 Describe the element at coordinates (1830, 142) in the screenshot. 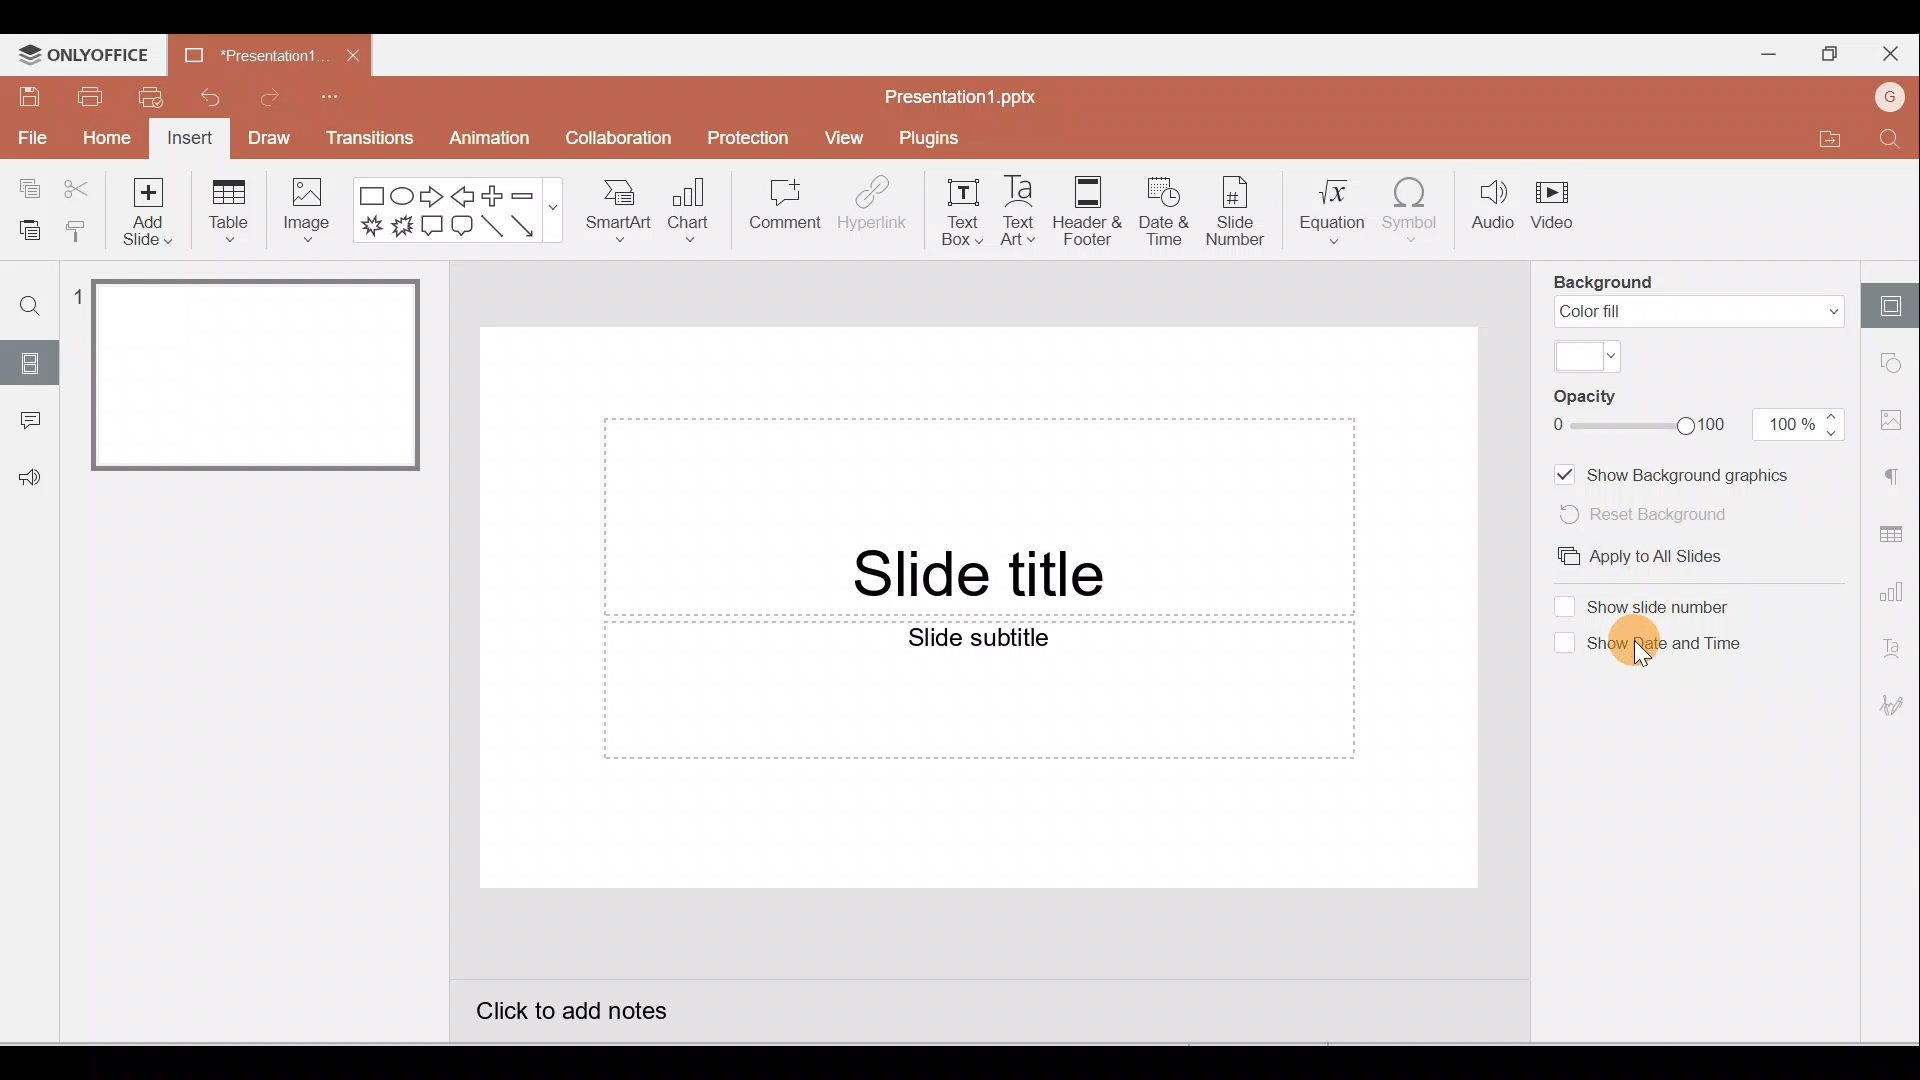

I see `Open file location` at that location.